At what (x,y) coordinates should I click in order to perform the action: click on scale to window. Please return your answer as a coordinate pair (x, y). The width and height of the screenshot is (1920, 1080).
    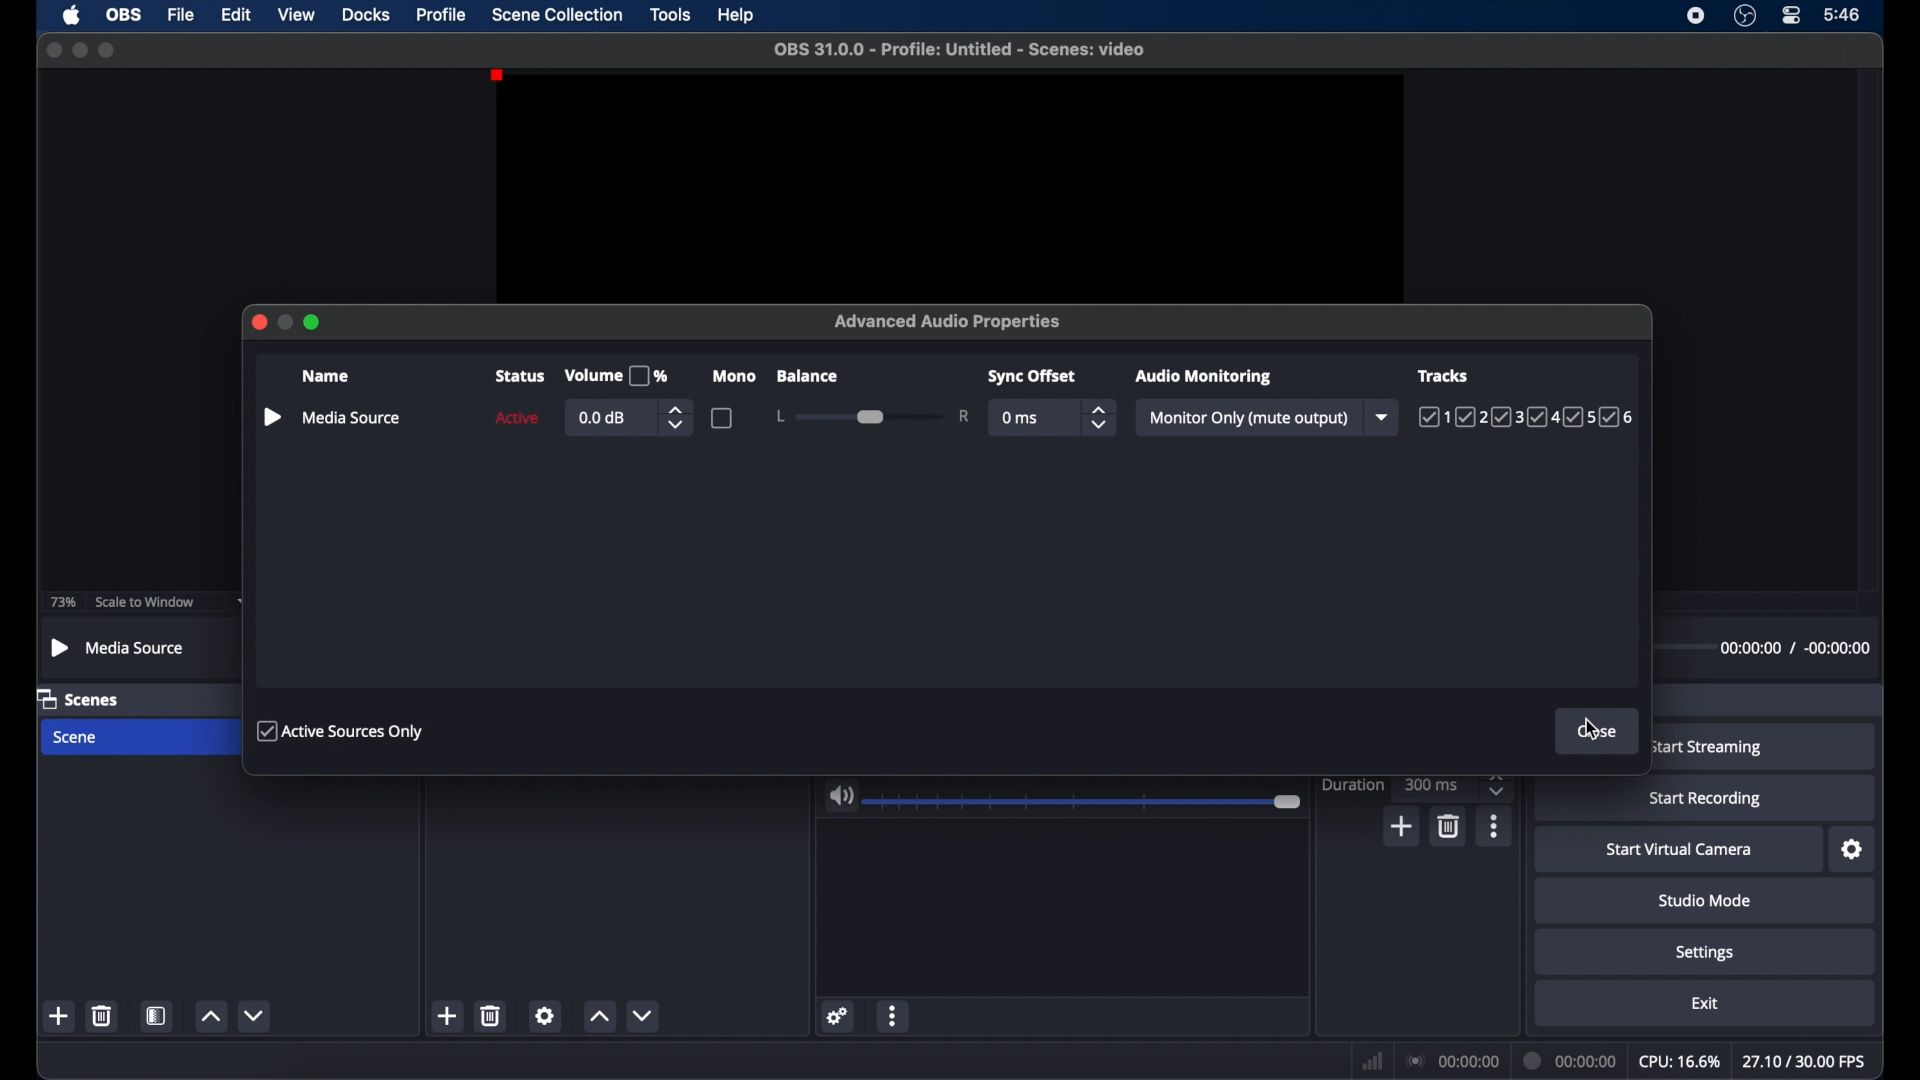
    Looking at the image, I should click on (143, 602).